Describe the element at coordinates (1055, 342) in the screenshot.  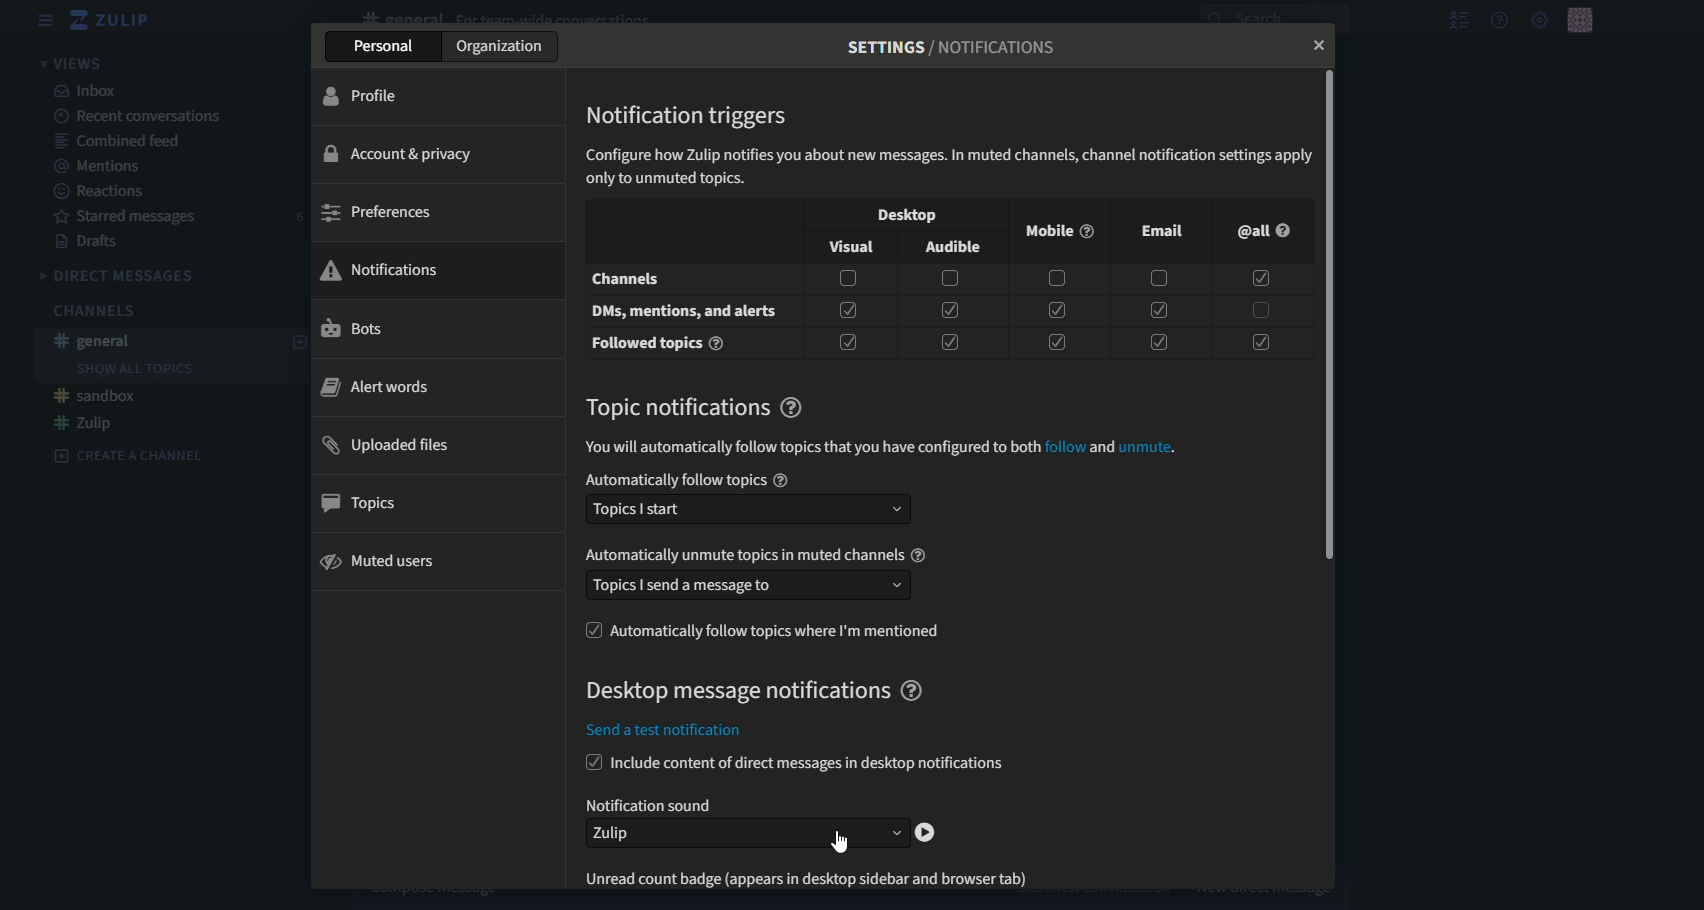
I see `checkbox` at that location.